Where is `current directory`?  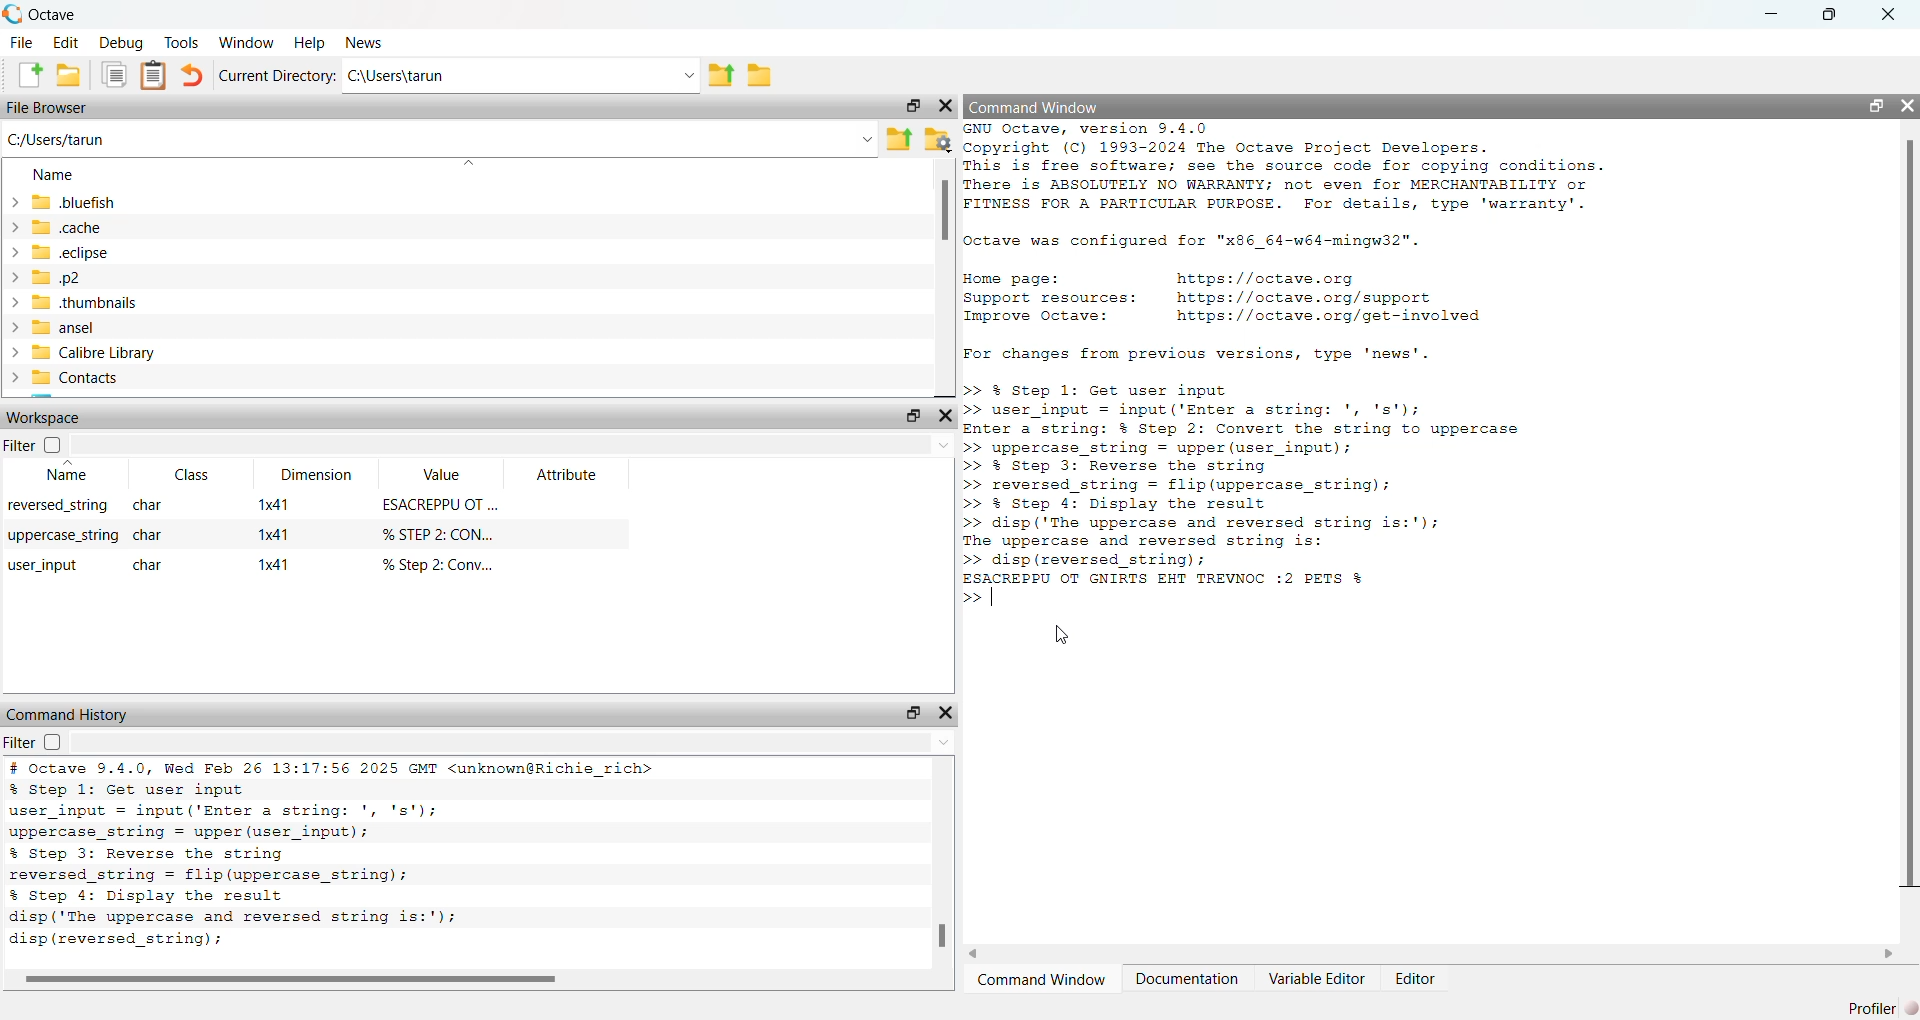
current directory is located at coordinates (276, 74).